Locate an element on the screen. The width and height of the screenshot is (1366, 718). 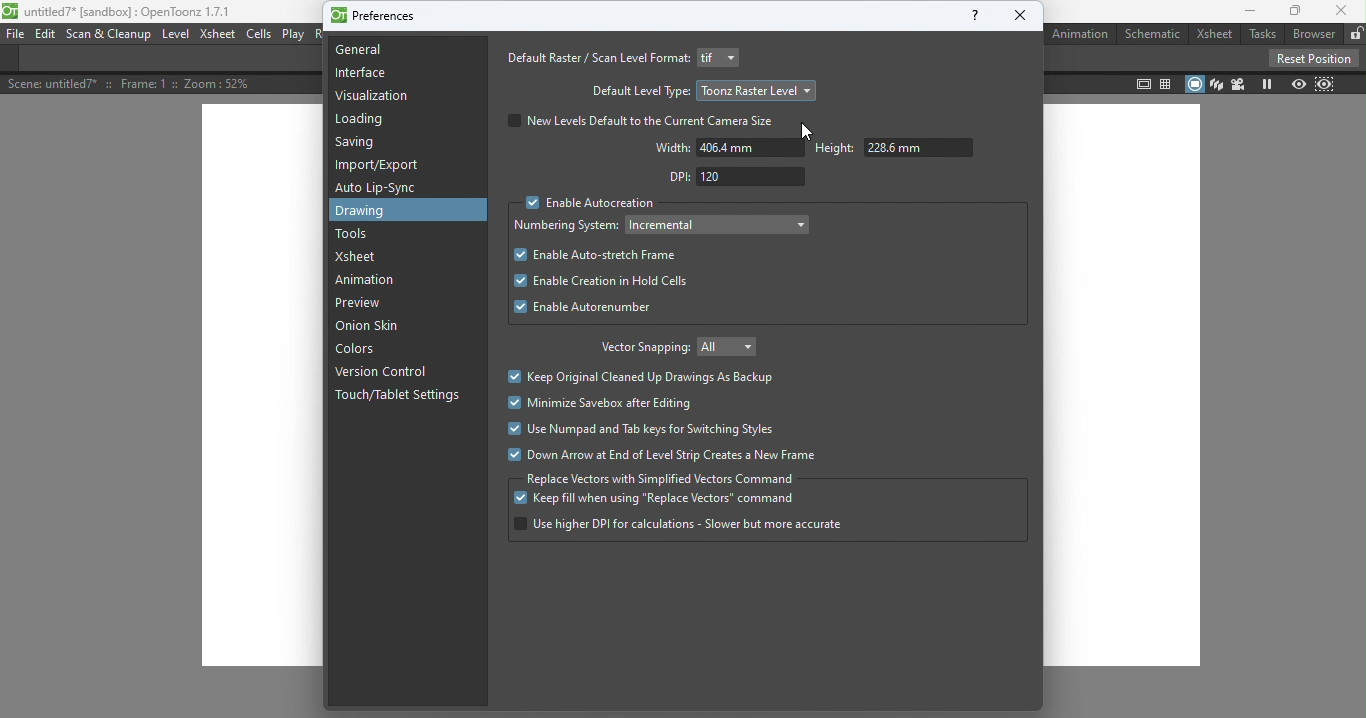
Cells is located at coordinates (261, 35).